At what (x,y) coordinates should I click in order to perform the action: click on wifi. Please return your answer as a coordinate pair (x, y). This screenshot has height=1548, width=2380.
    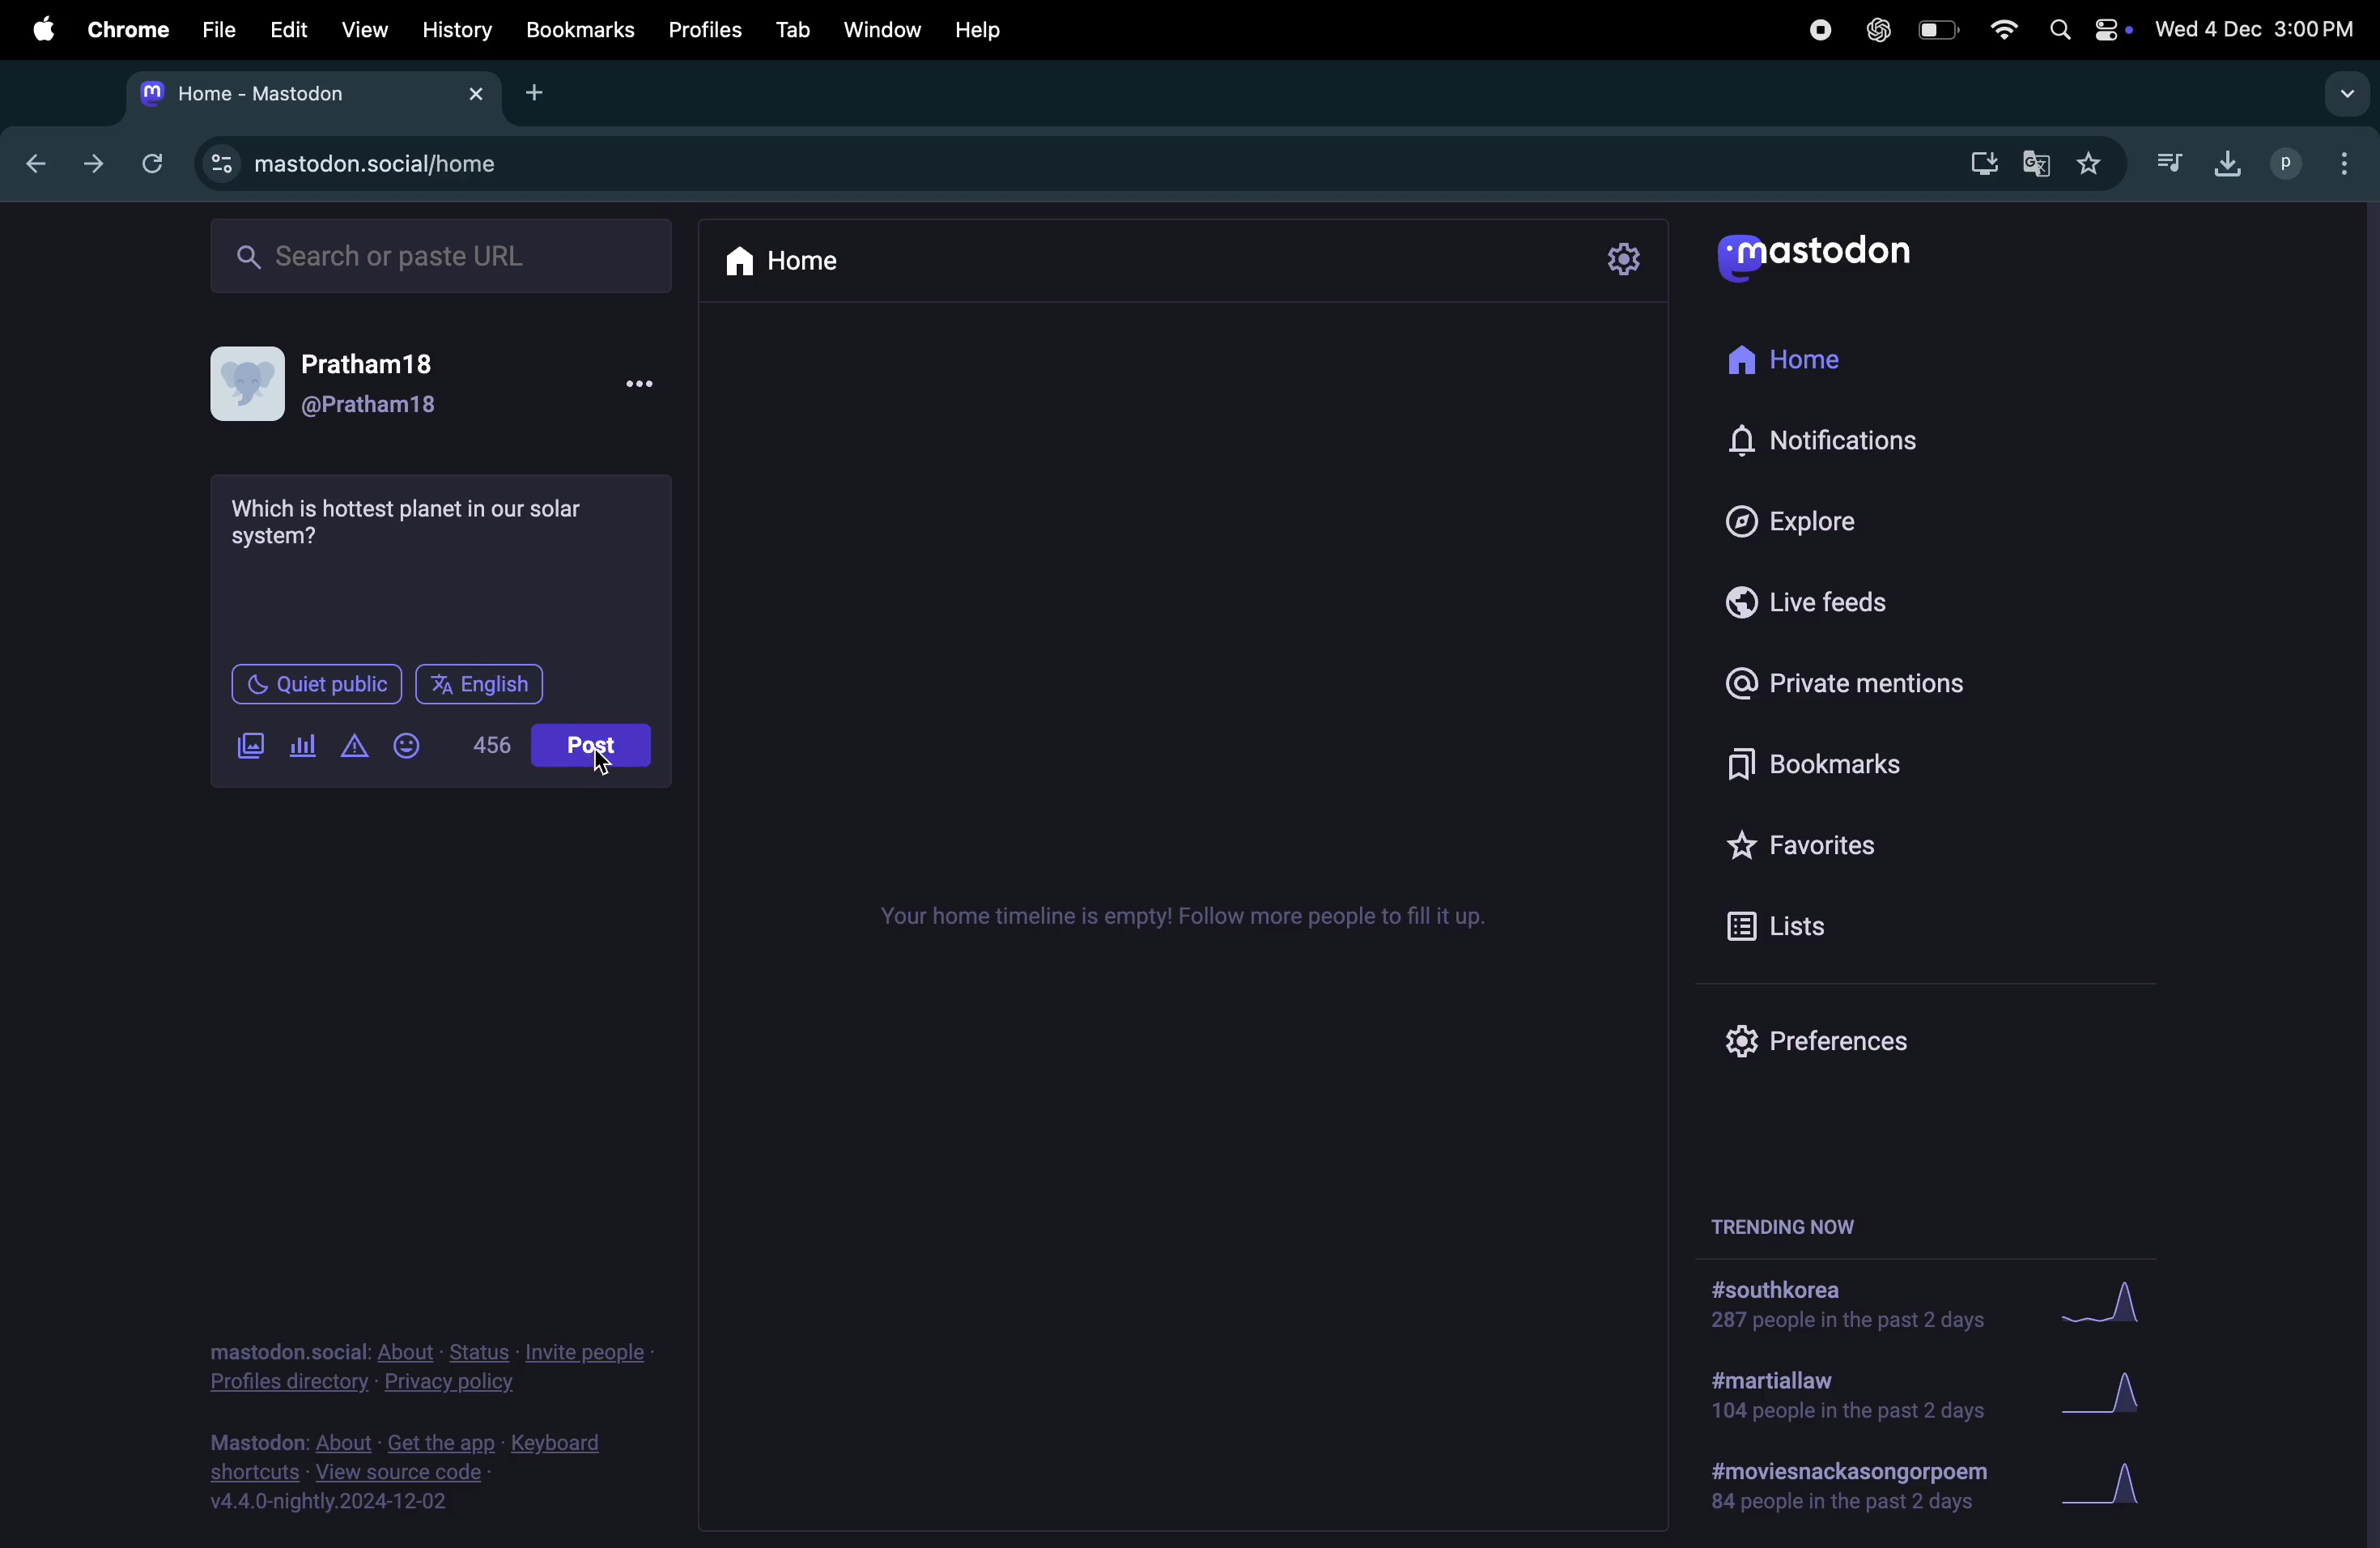
    Looking at the image, I should click on (2000, 32).